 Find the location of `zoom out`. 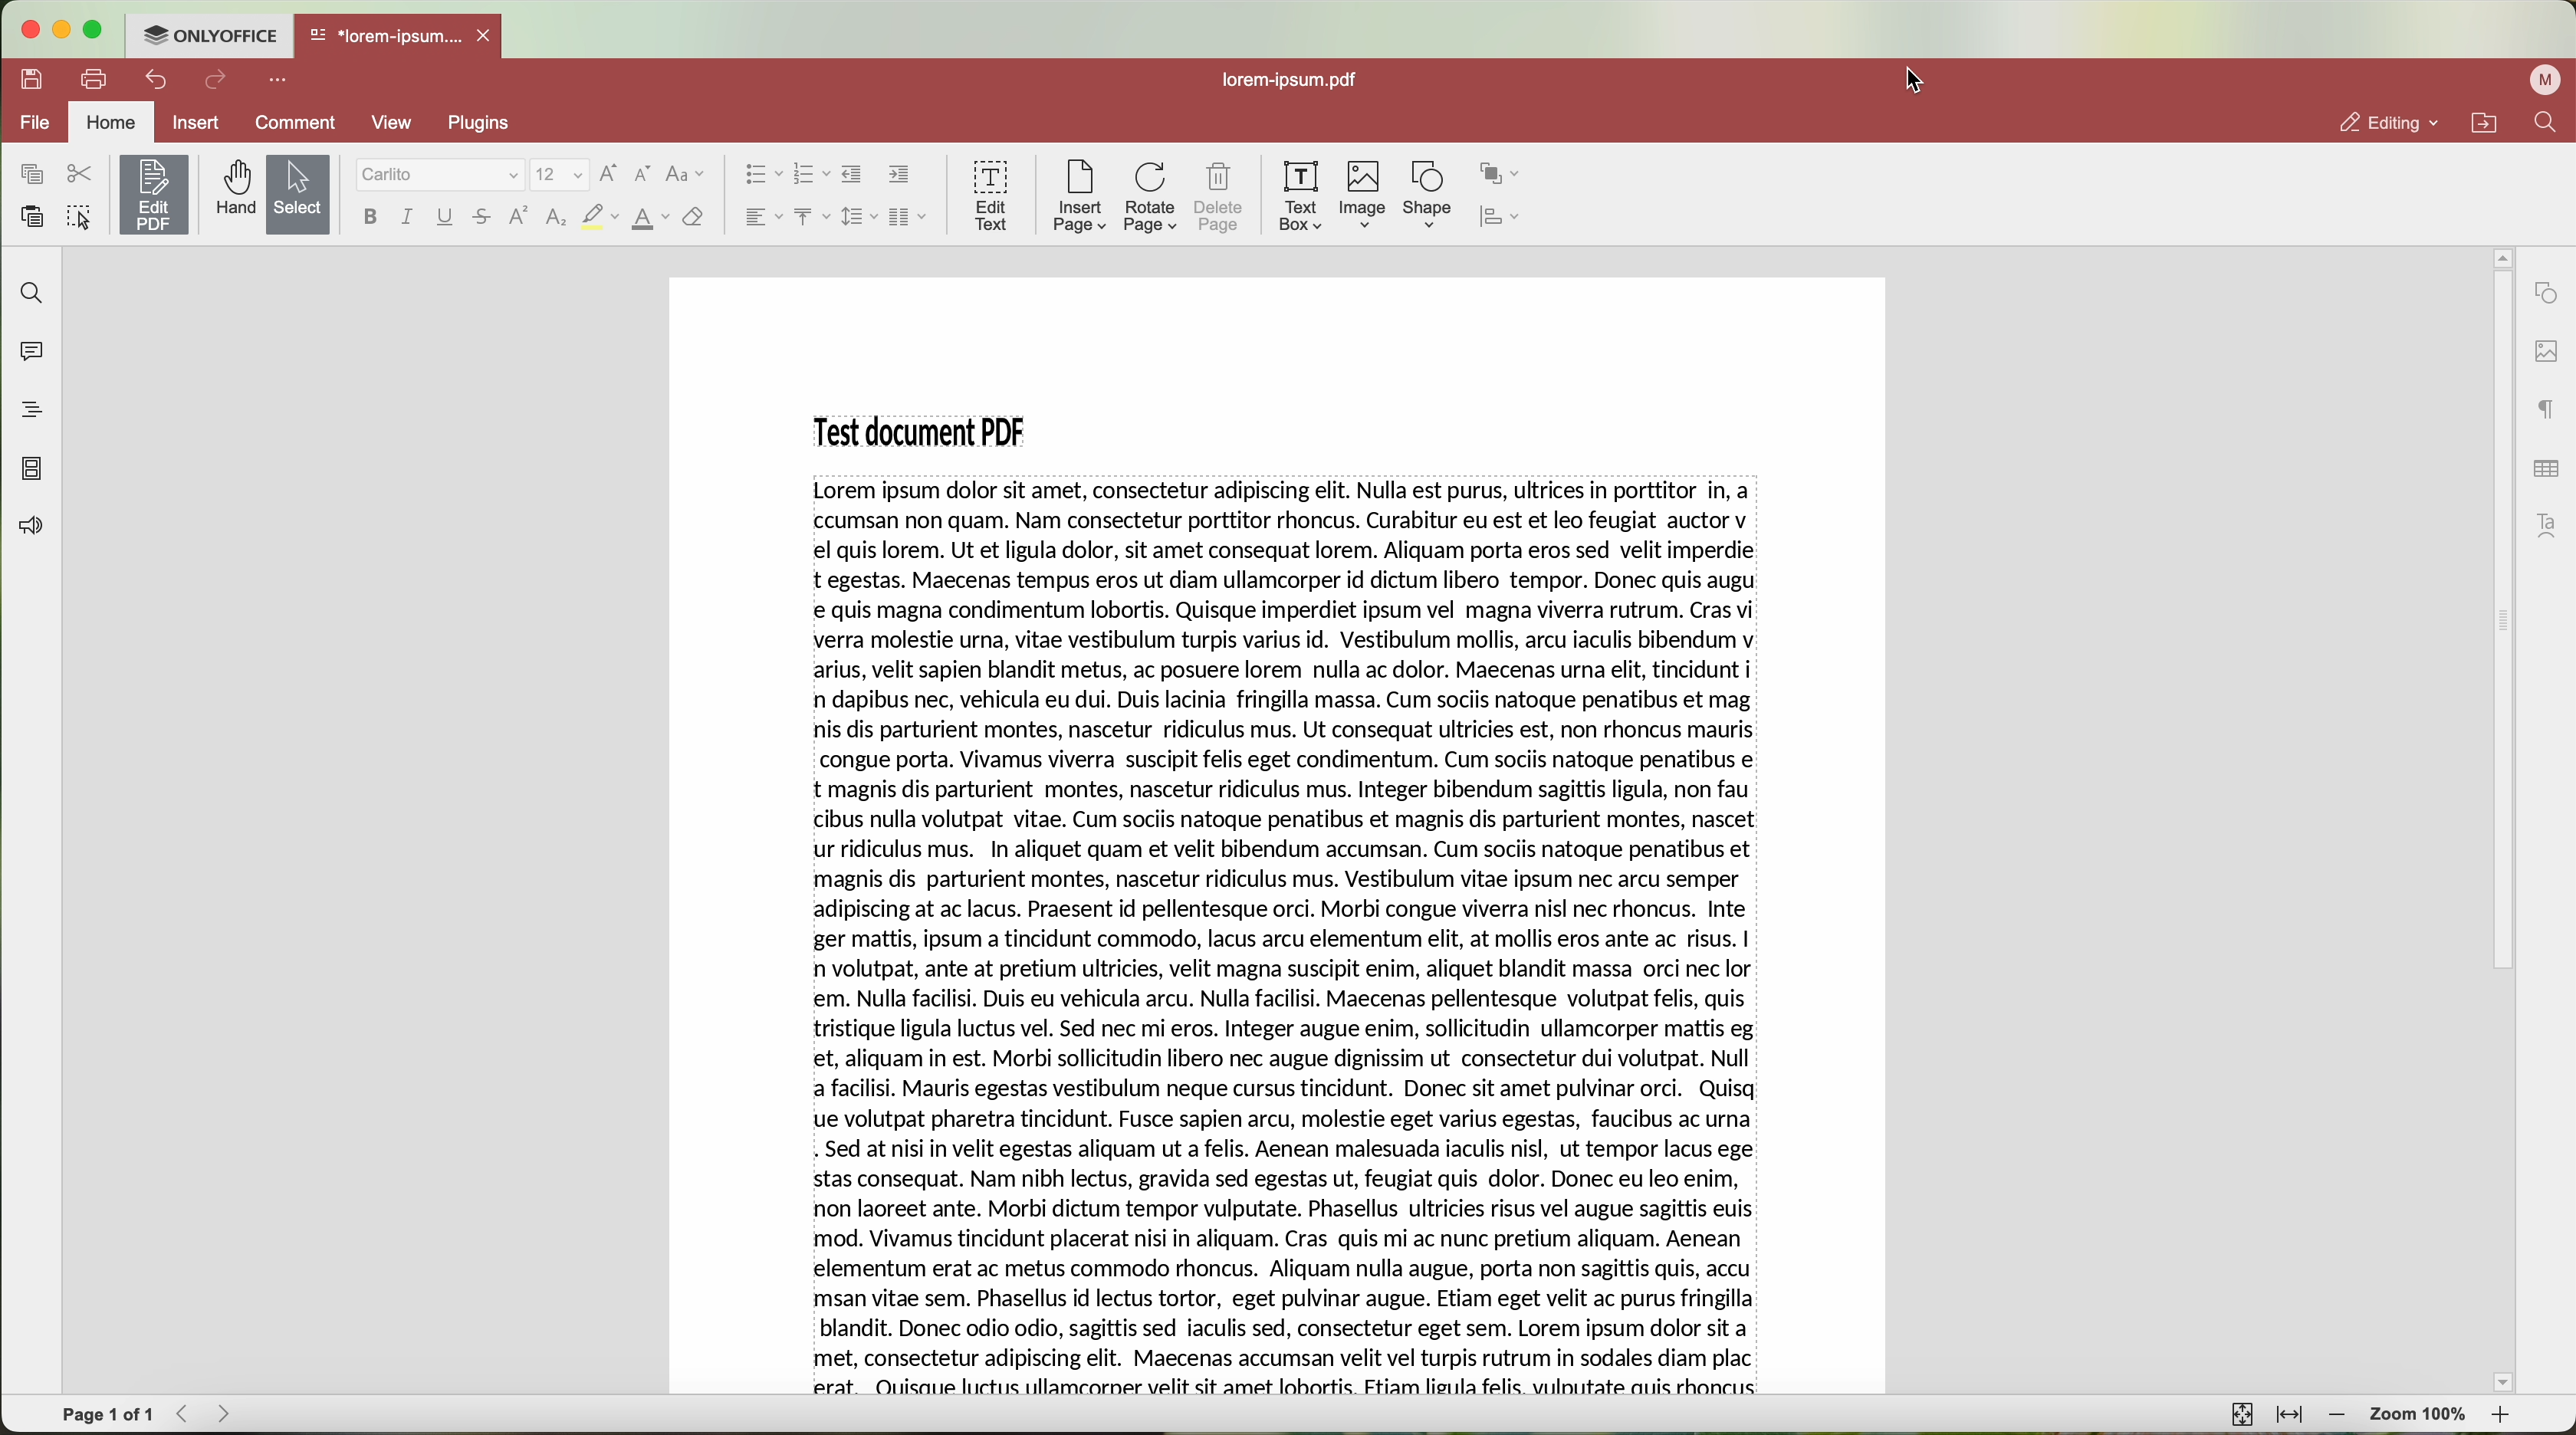

zoom out is located at coordinates (2338, 1416).